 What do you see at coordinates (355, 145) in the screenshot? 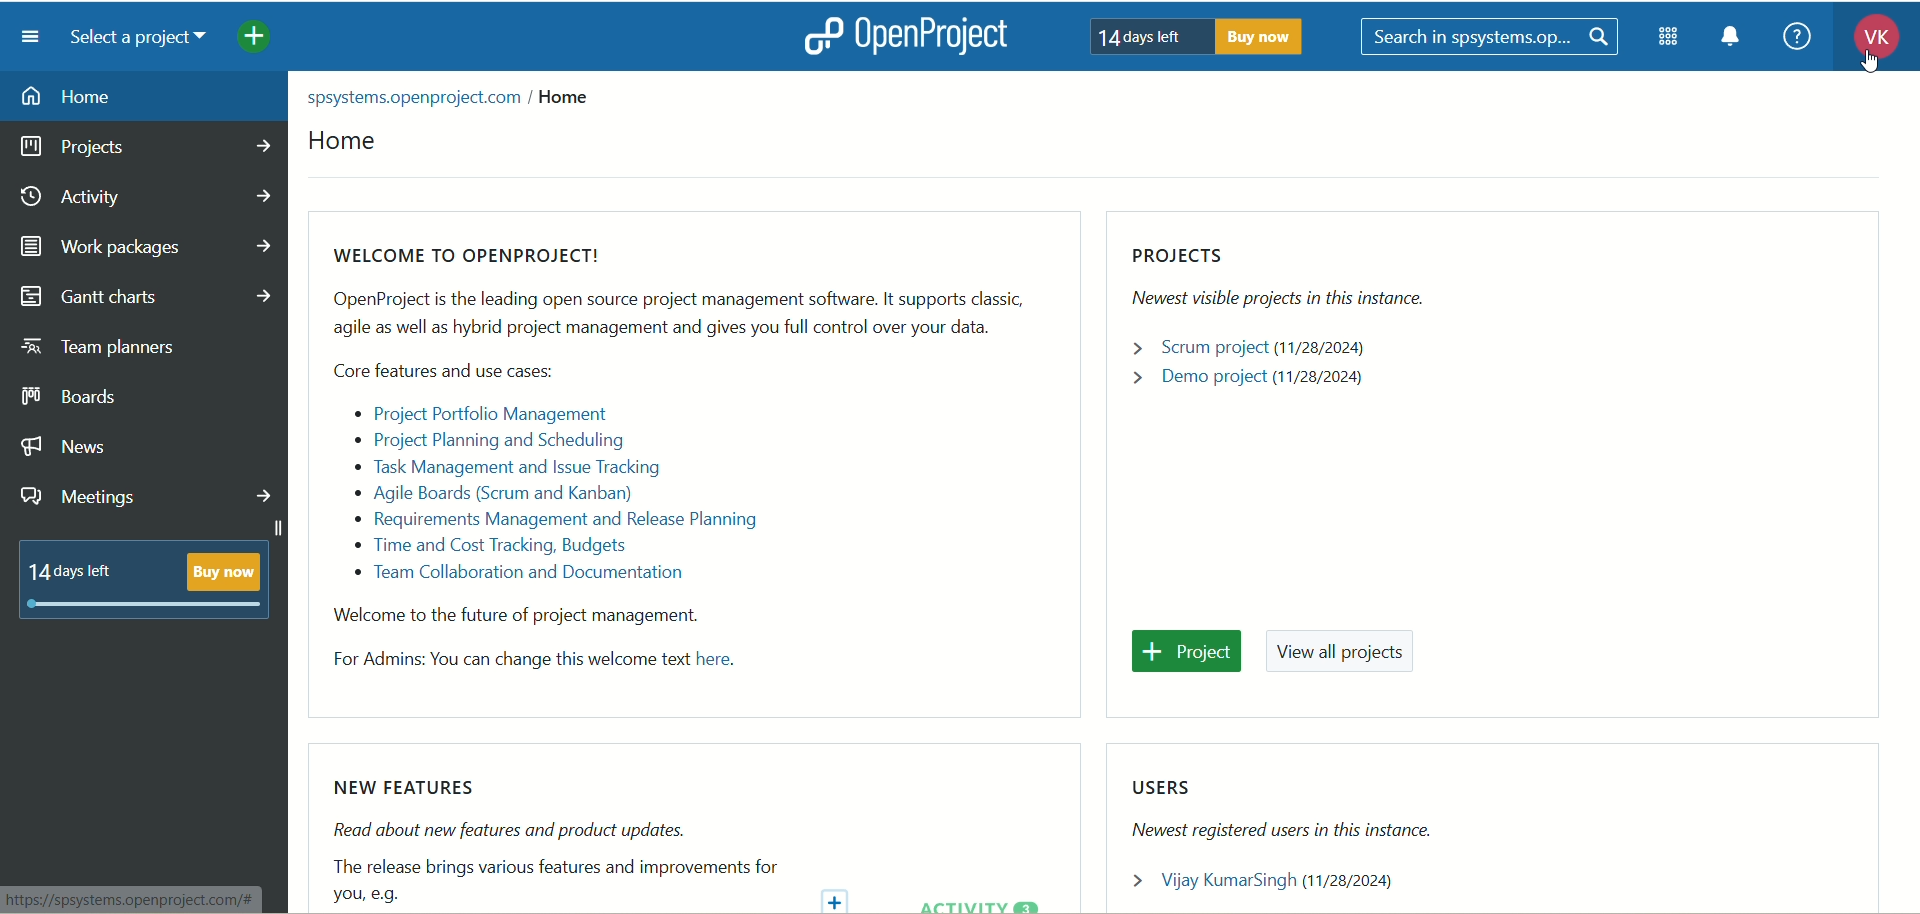
I see `home` at bounding box center [355, 145].